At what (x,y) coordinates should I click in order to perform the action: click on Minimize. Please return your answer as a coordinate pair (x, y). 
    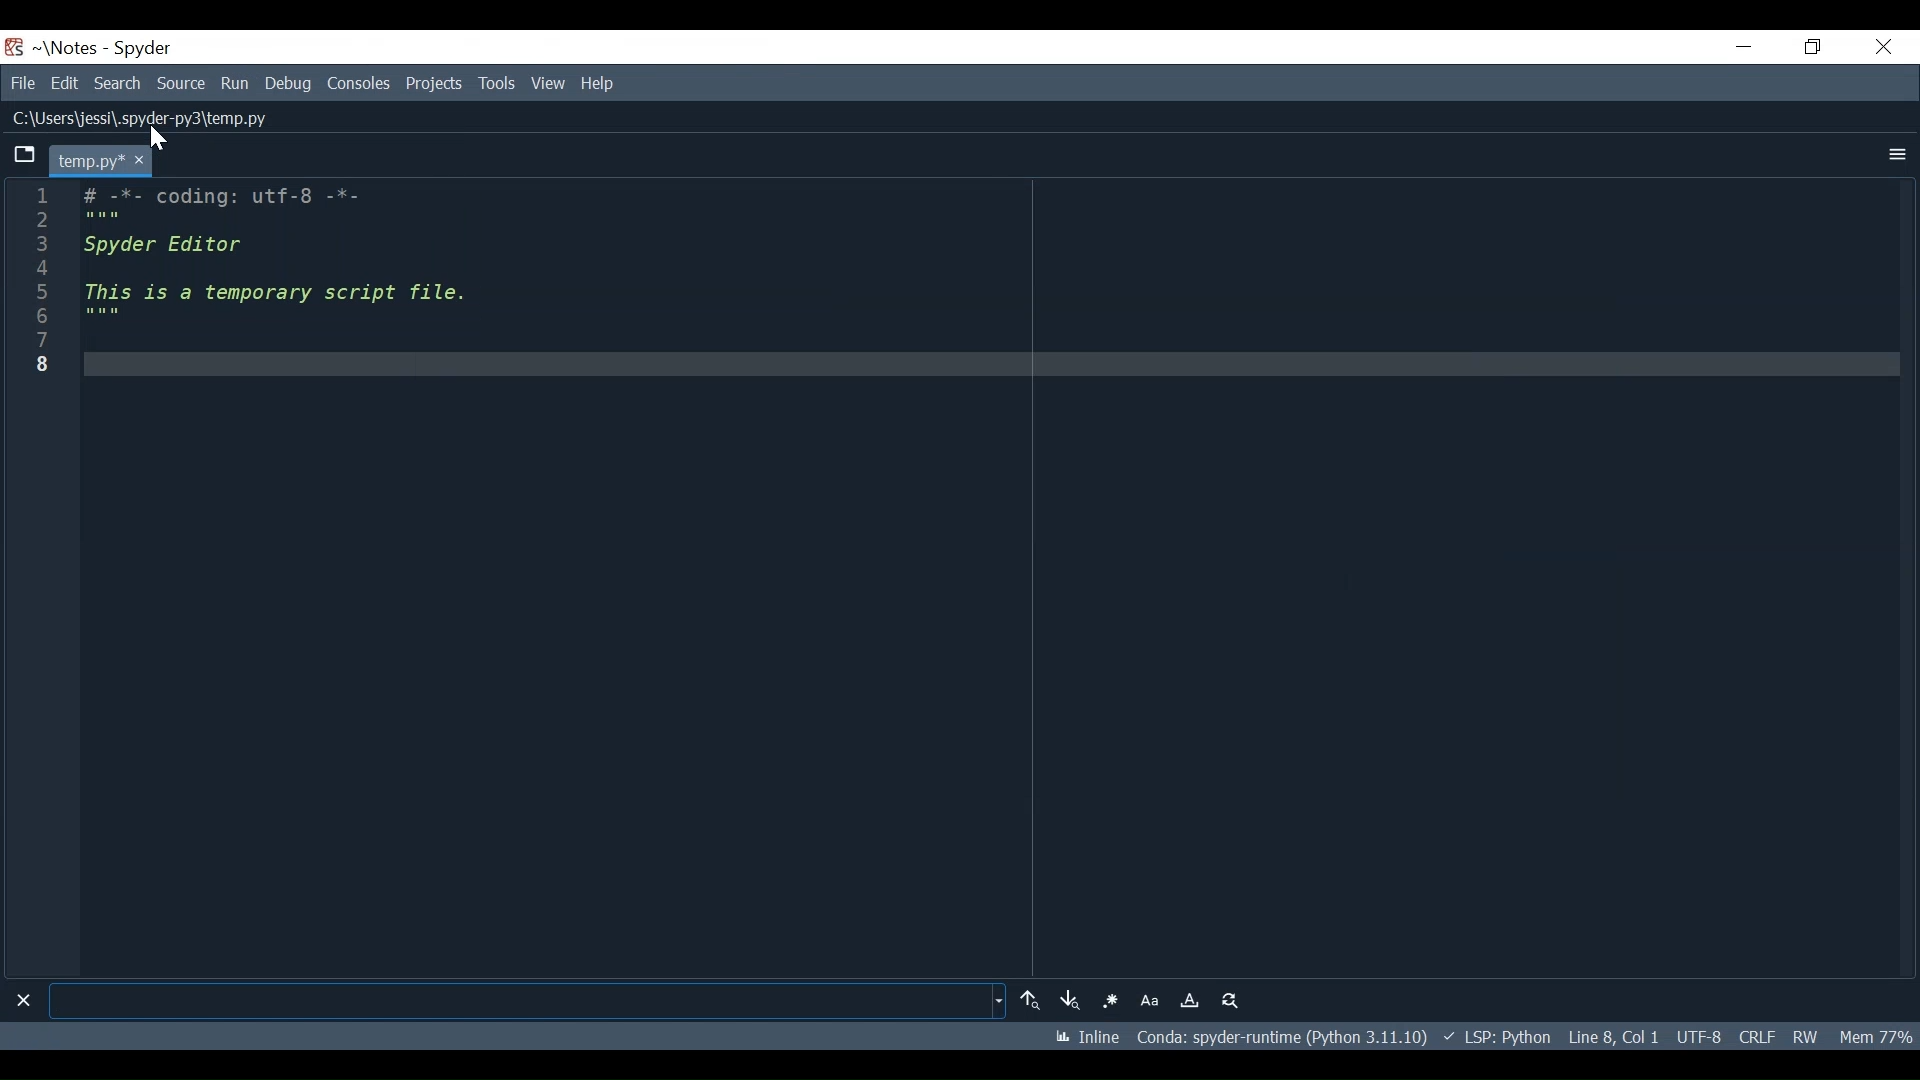
    Looking at the image, I should click on (1738, 45).